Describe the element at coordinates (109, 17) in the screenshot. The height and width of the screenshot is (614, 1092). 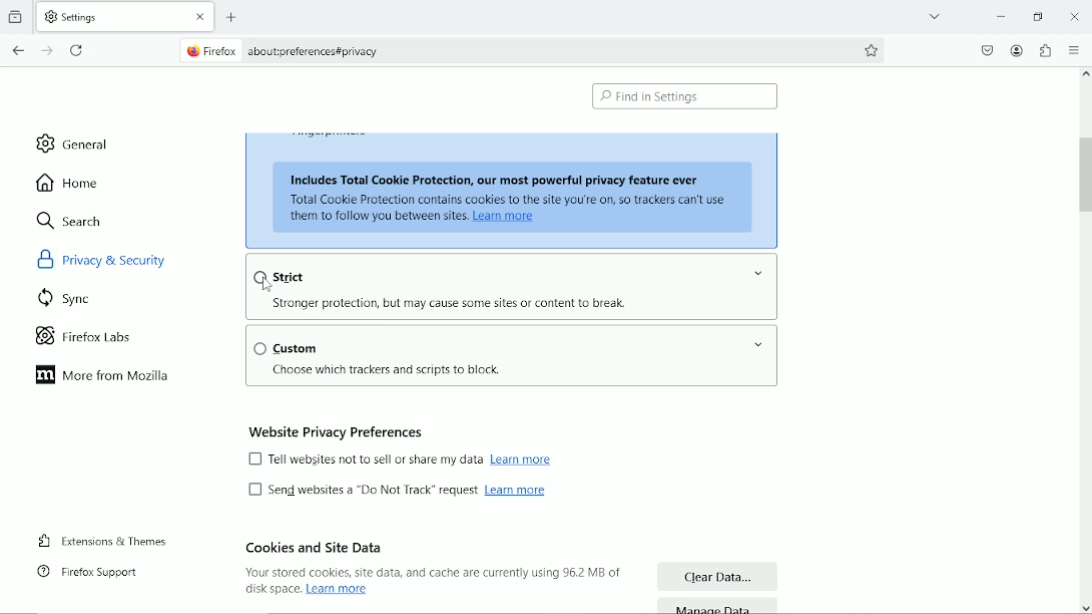
I see `current tab` at that location.